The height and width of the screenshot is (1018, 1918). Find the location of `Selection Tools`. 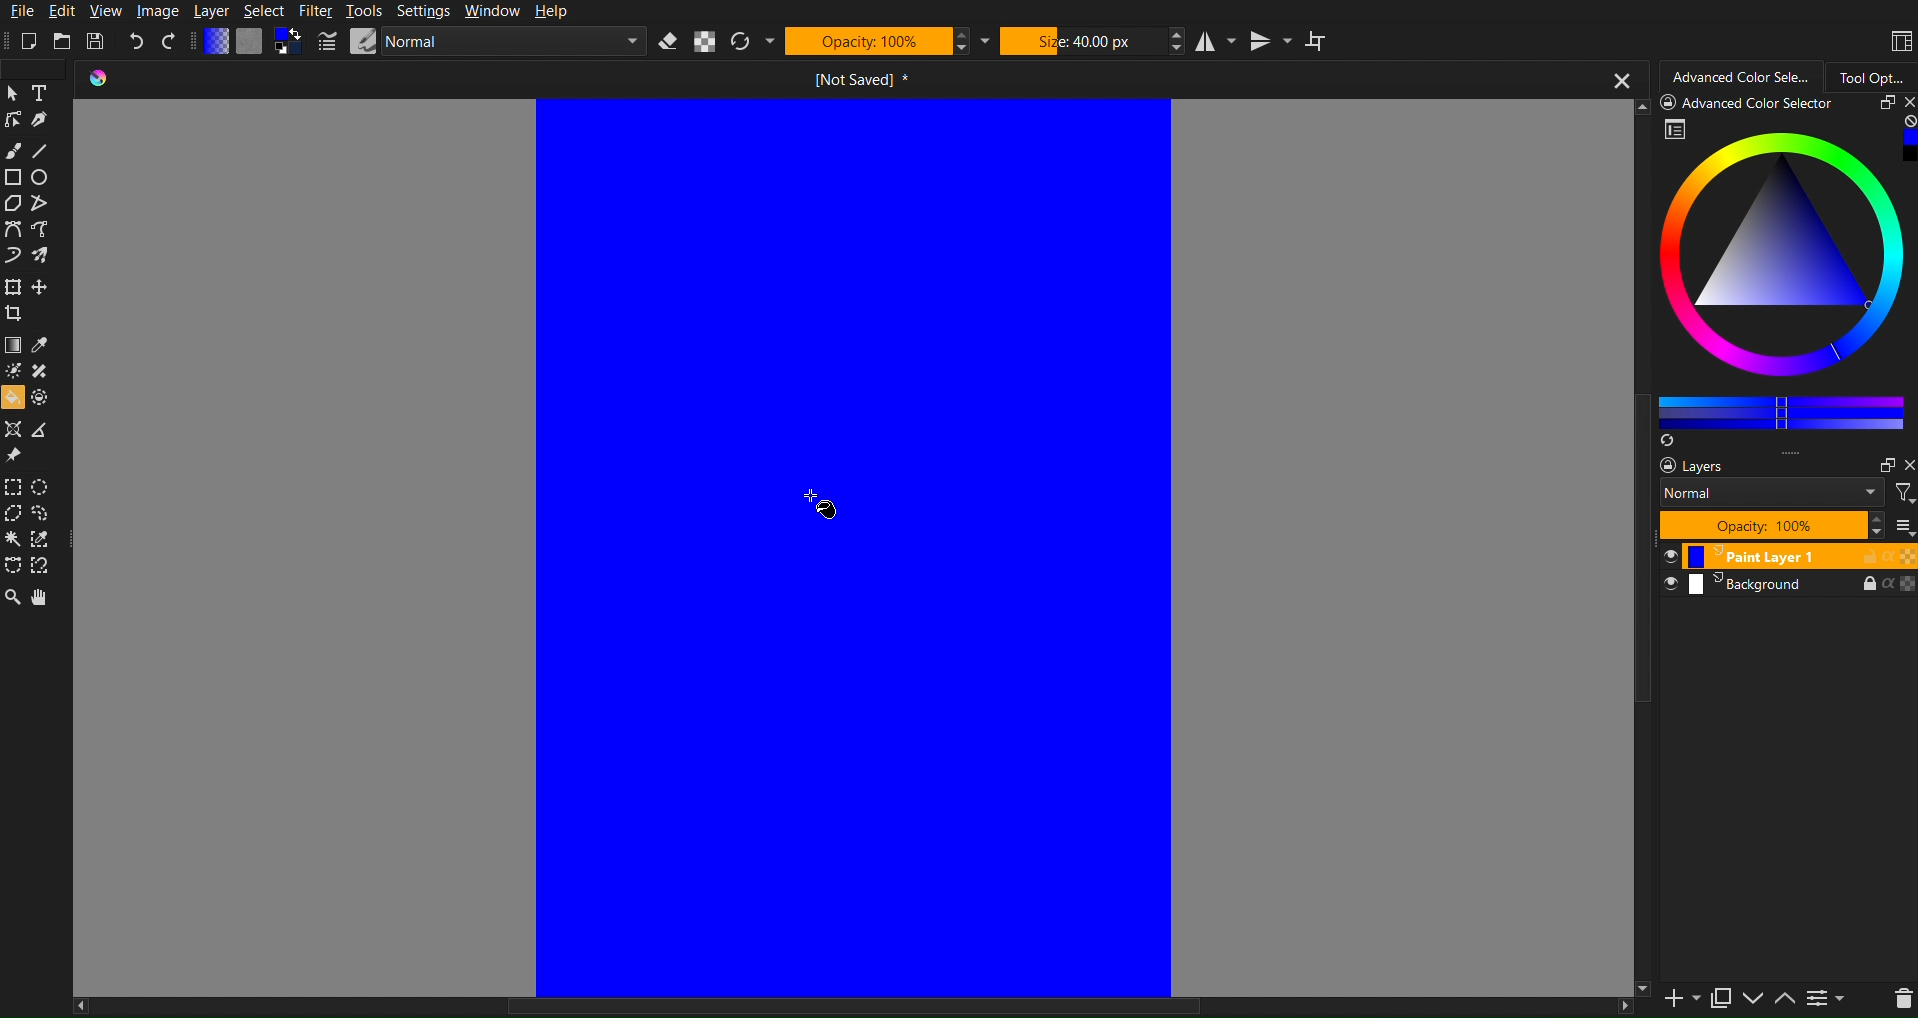

Selection Tools is located at coordinates (35, 300).